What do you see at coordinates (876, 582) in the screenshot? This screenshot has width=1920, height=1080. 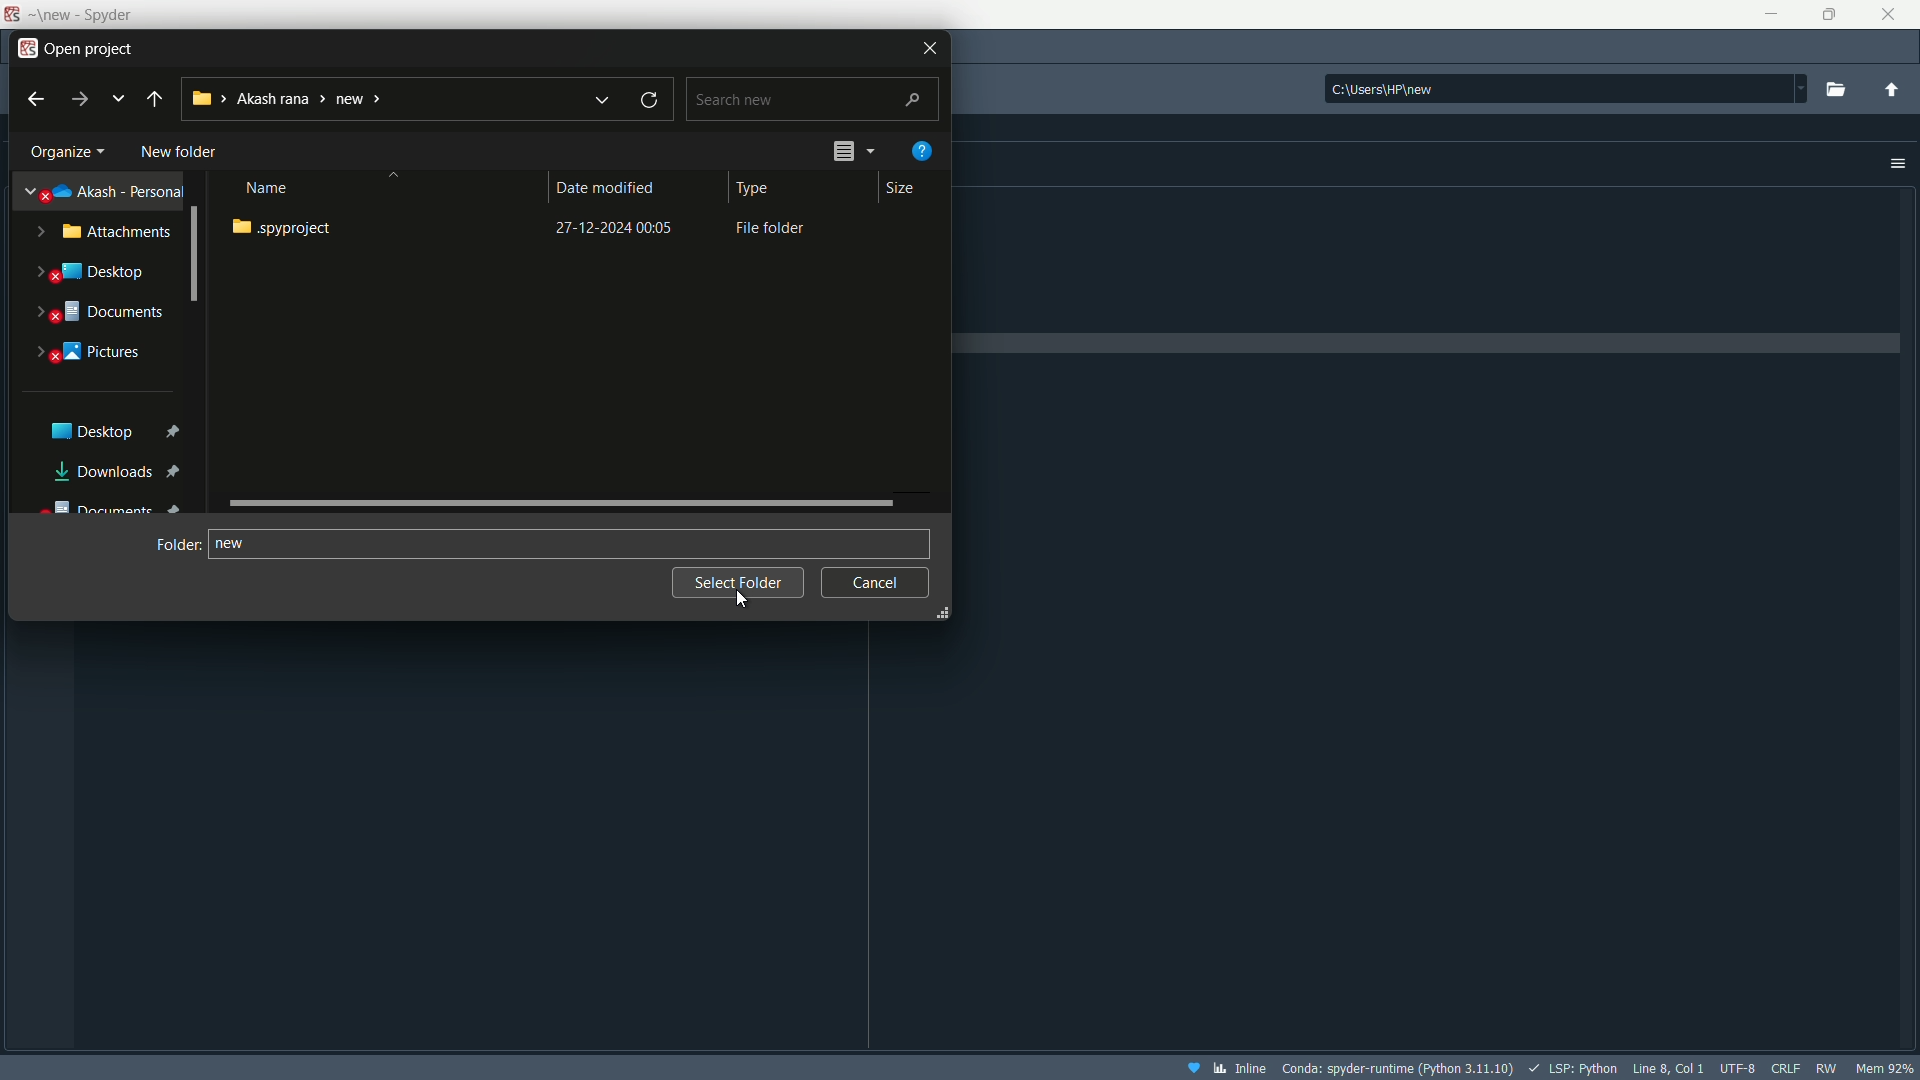 I see `cancel` at bounding box center [876, 582].